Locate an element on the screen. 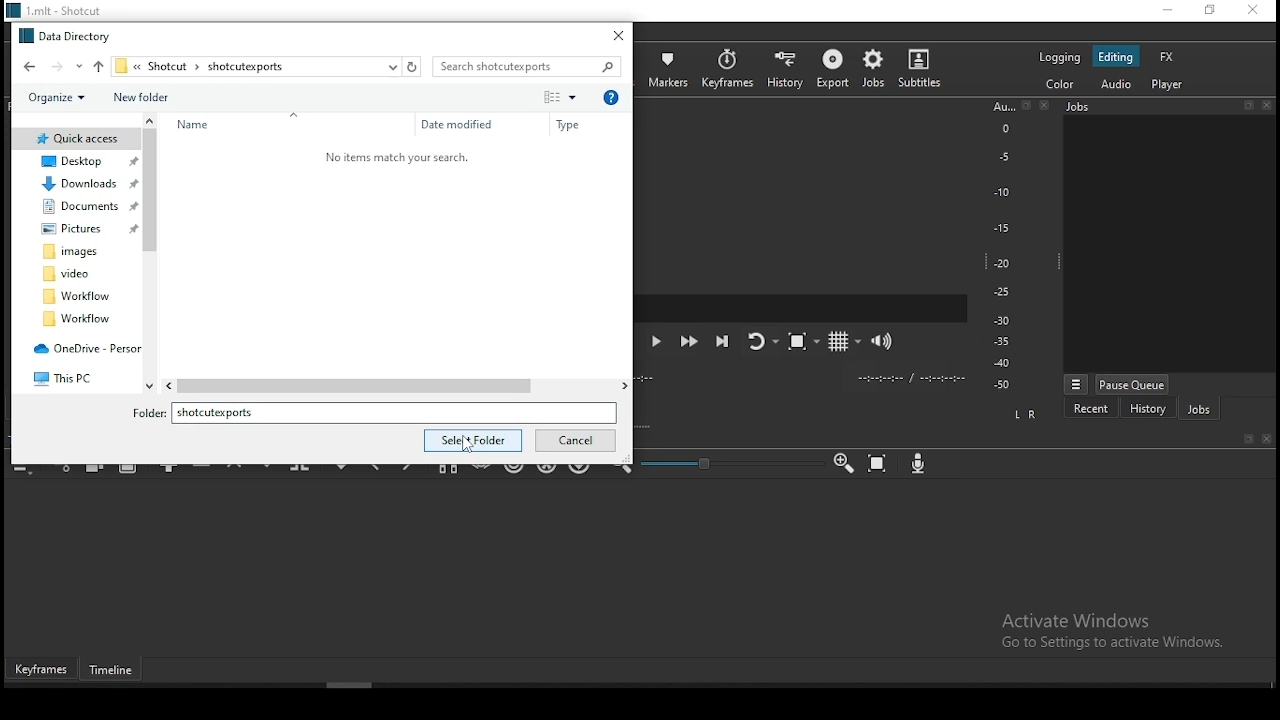  color is located at coordinates (1057, 85).